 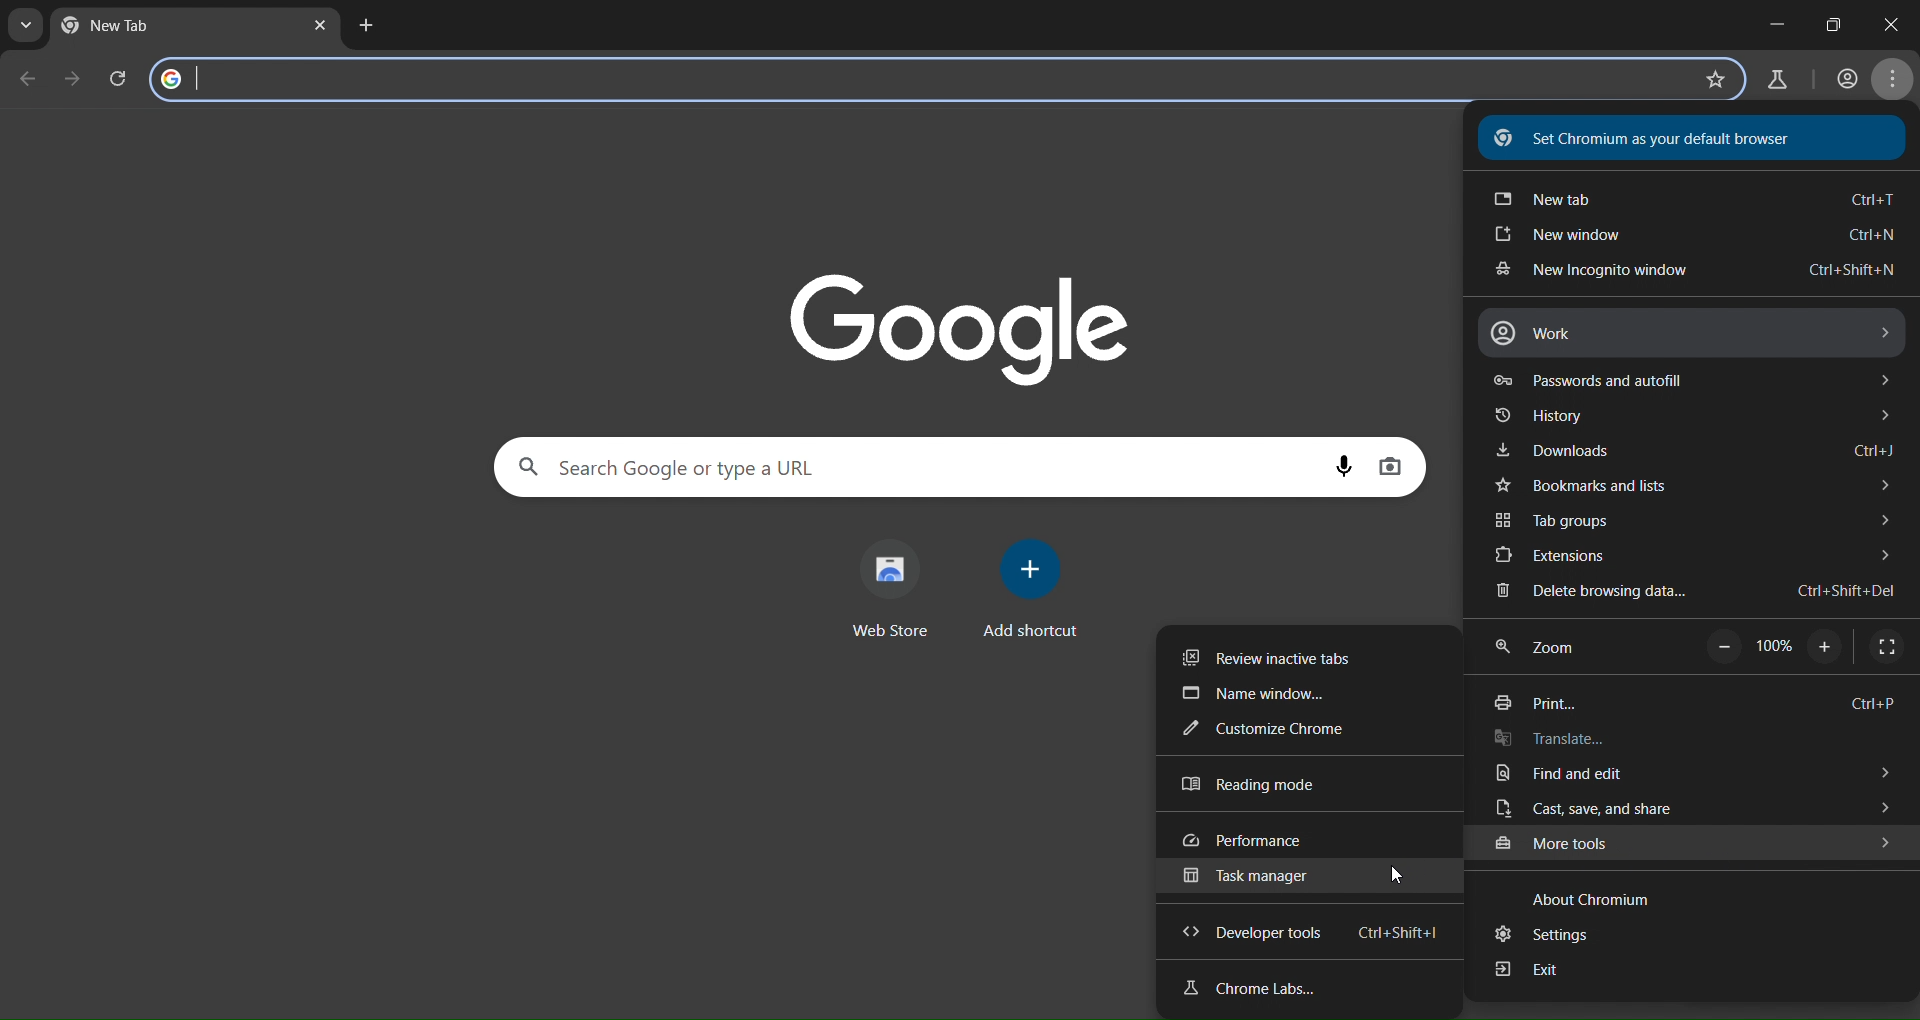 I want to click on go forward one page, so click(x=73, y=80).